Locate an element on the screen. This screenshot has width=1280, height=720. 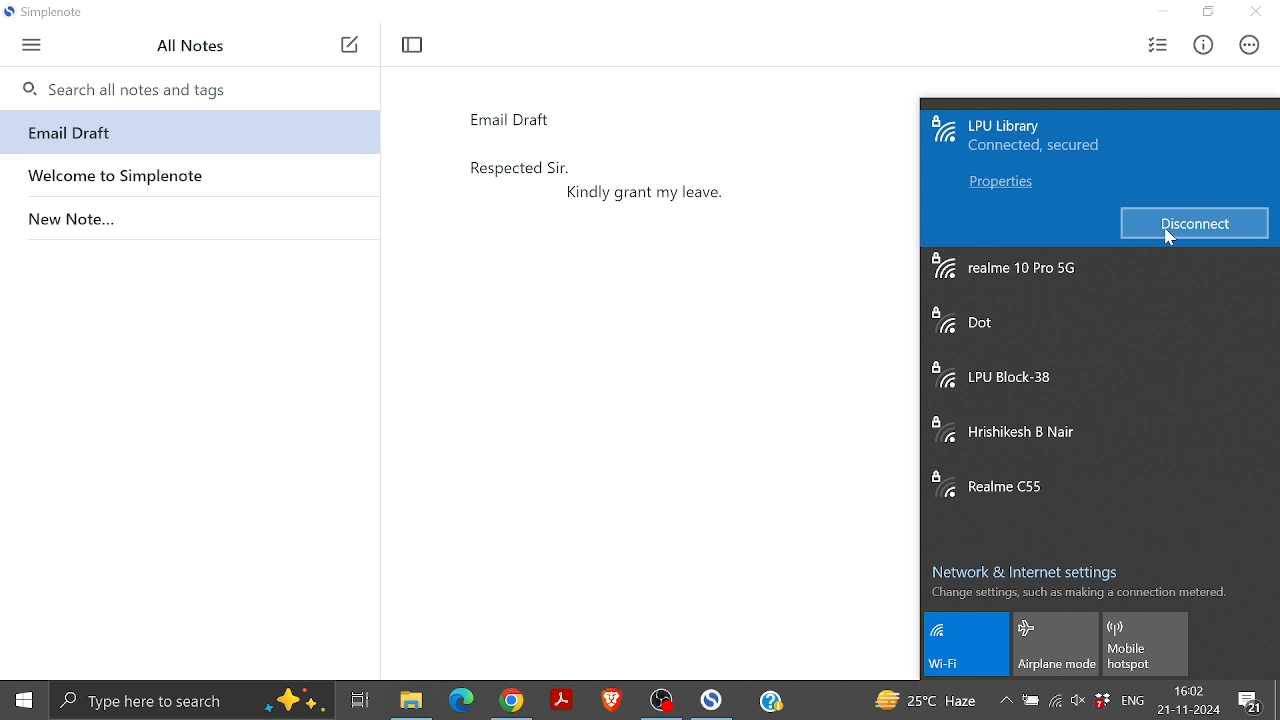
Restore down is located at coordinates (1209, 12).